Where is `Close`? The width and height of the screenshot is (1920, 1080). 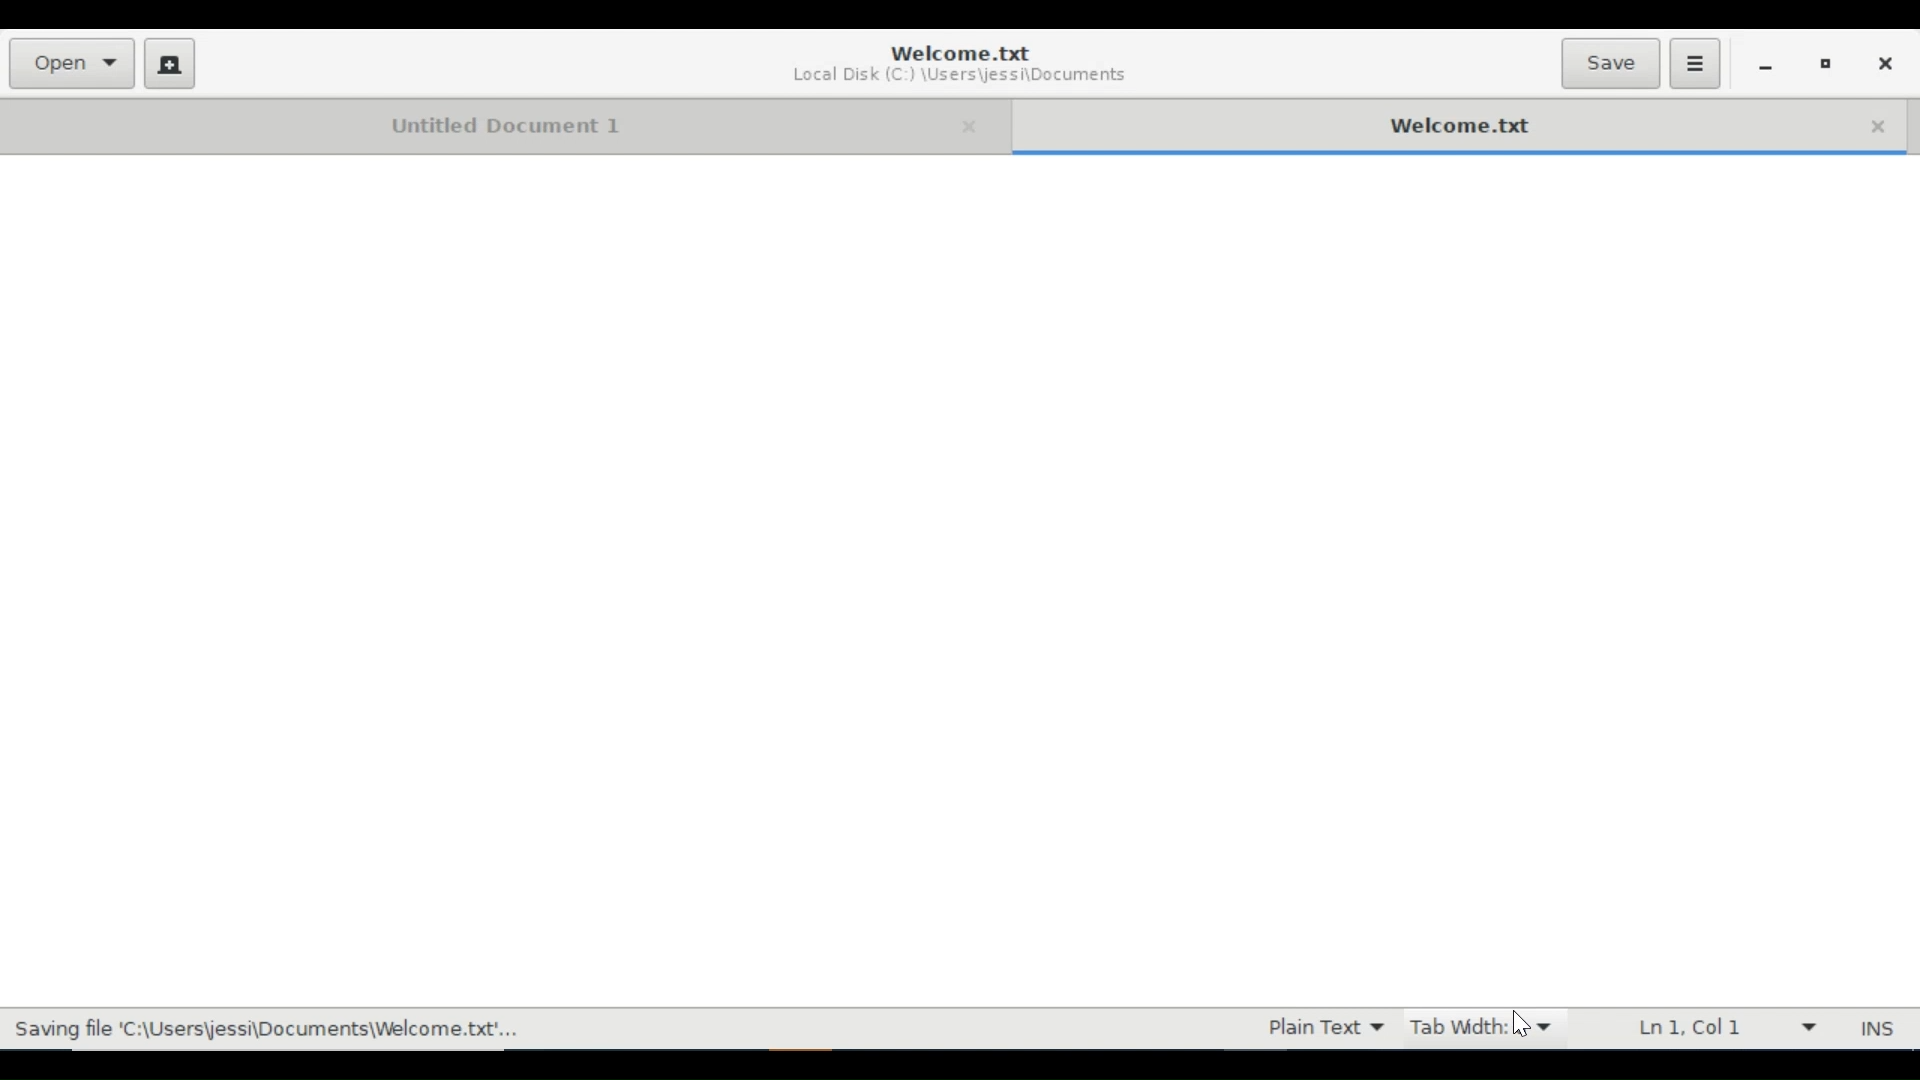
Close is located at coordinates (1891, 63).